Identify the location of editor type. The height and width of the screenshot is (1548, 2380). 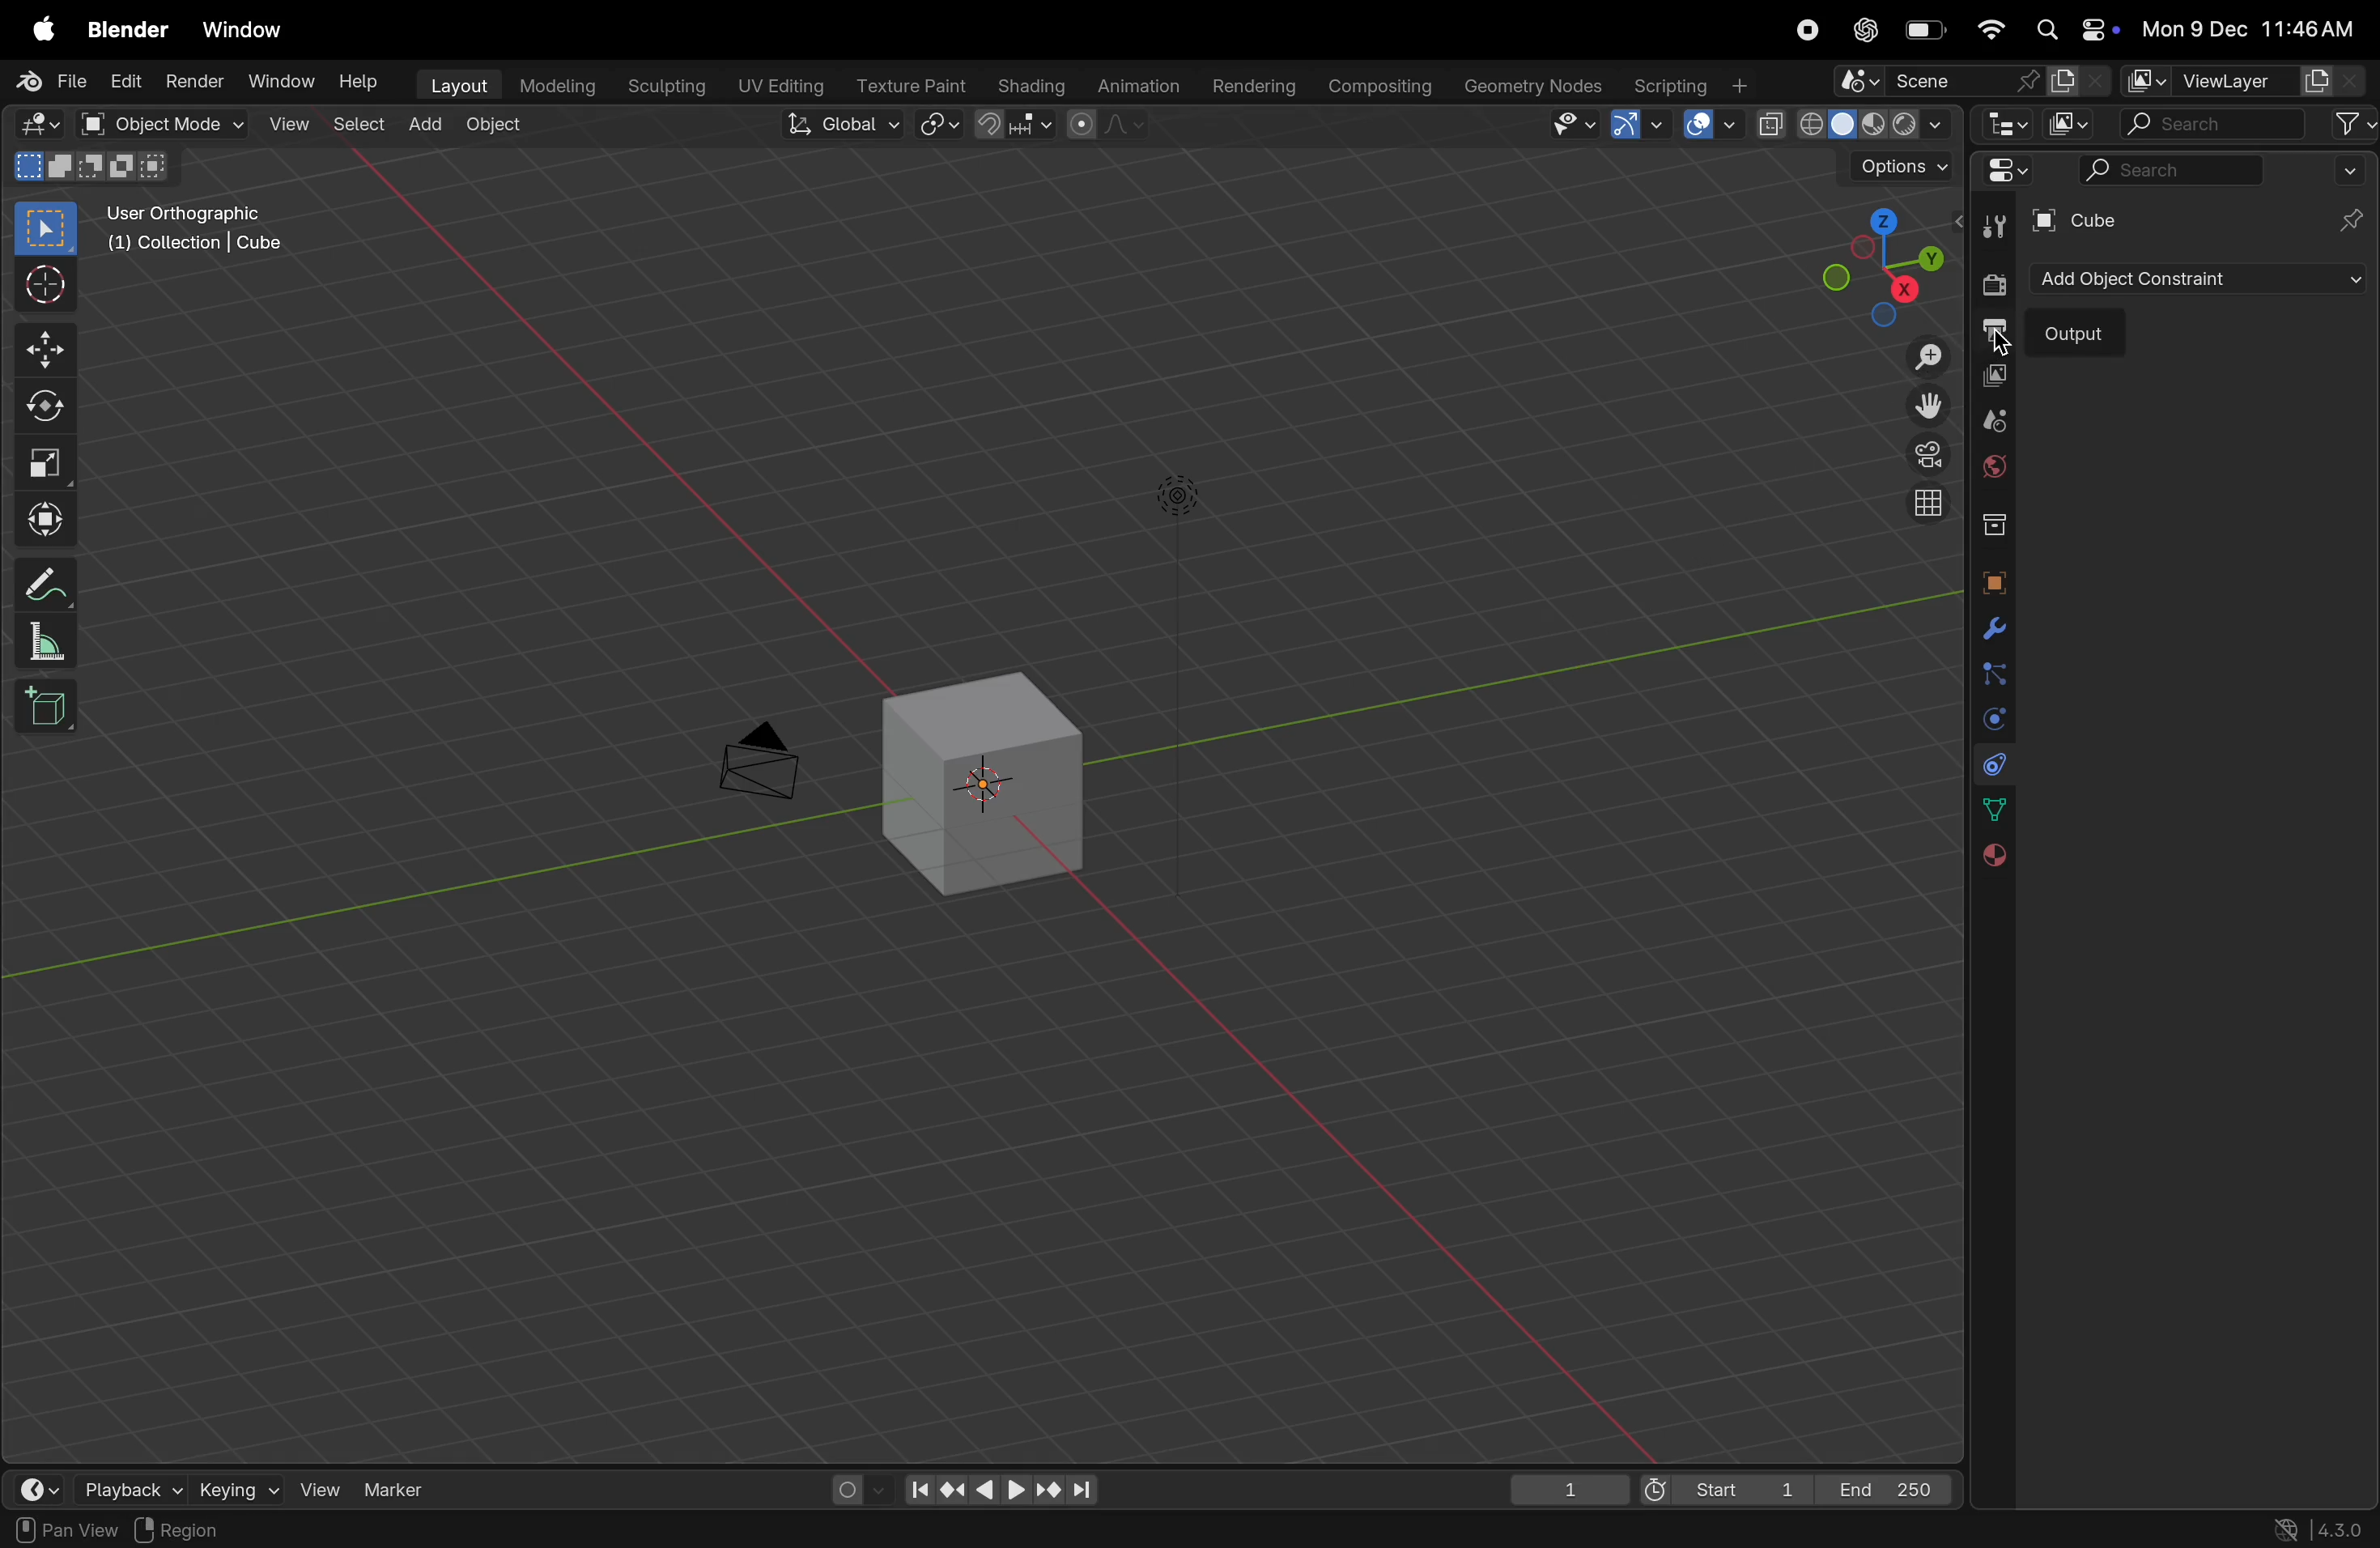
(36, 125).